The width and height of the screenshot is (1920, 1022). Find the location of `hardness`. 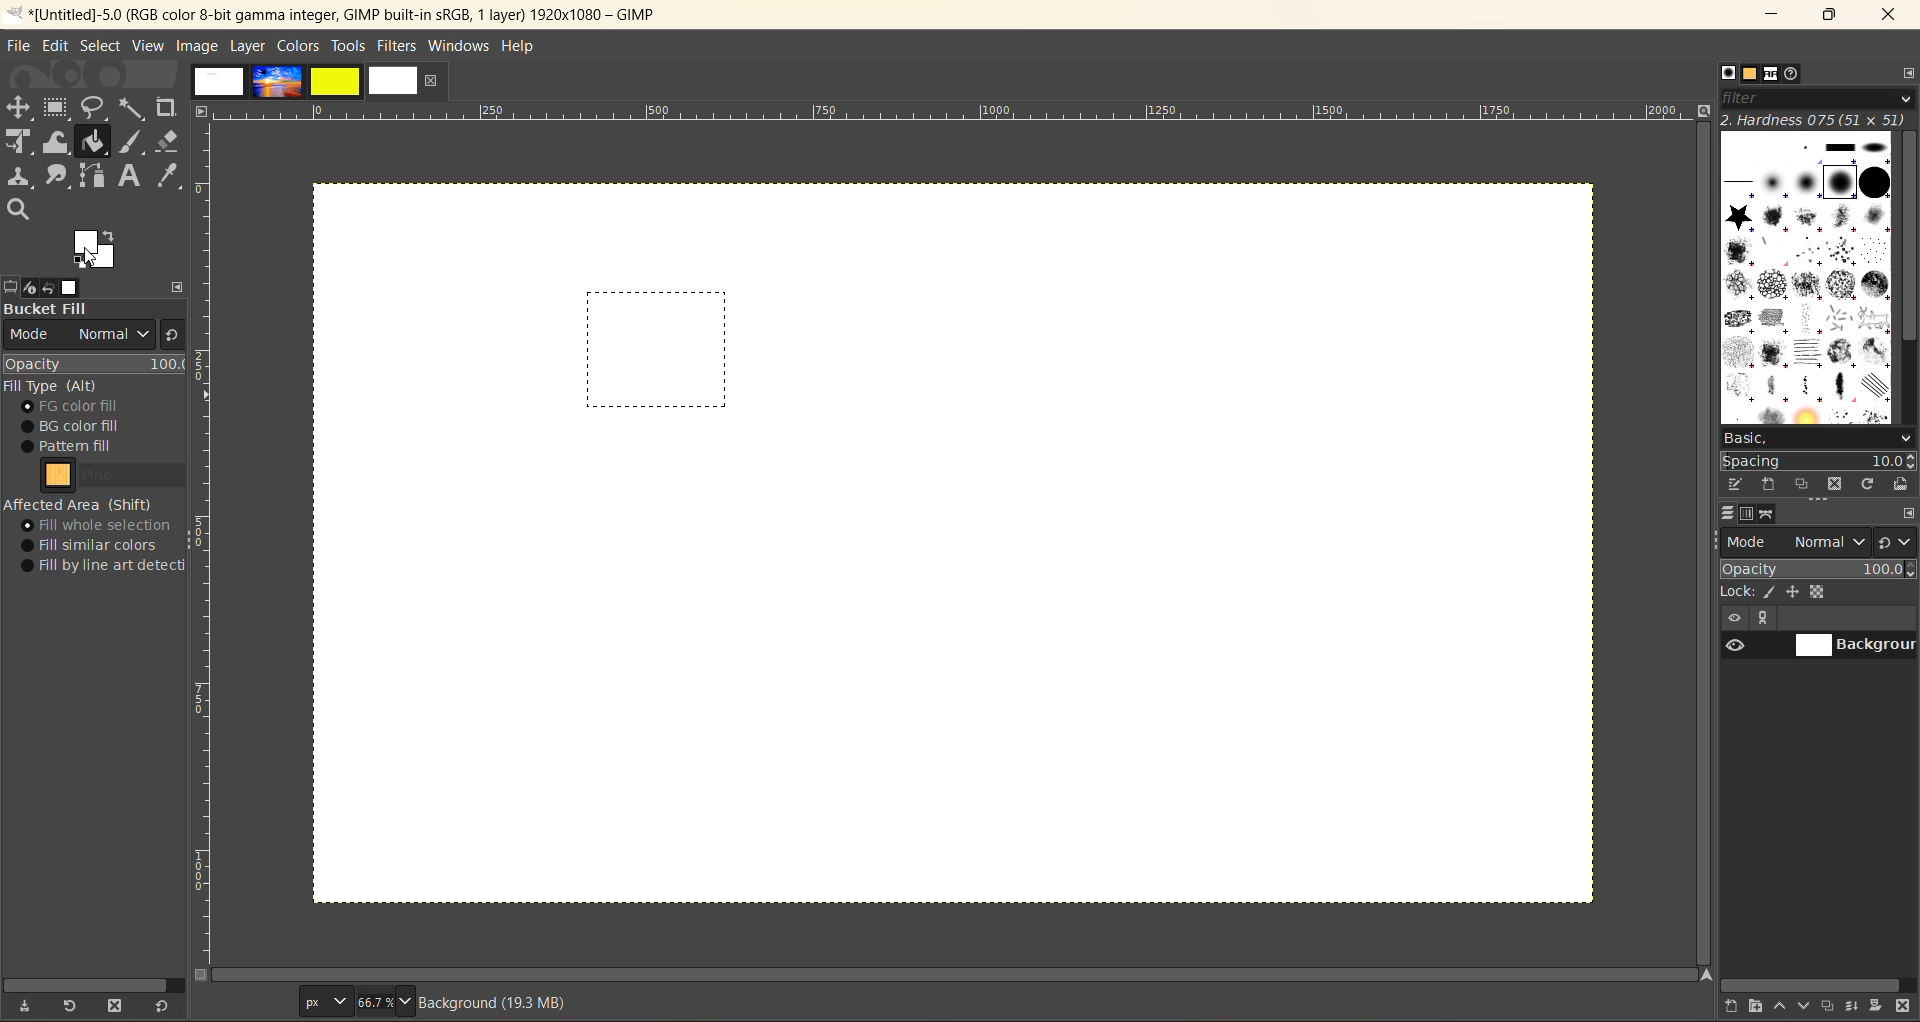

hardness is located at coordinates (1816, 121).